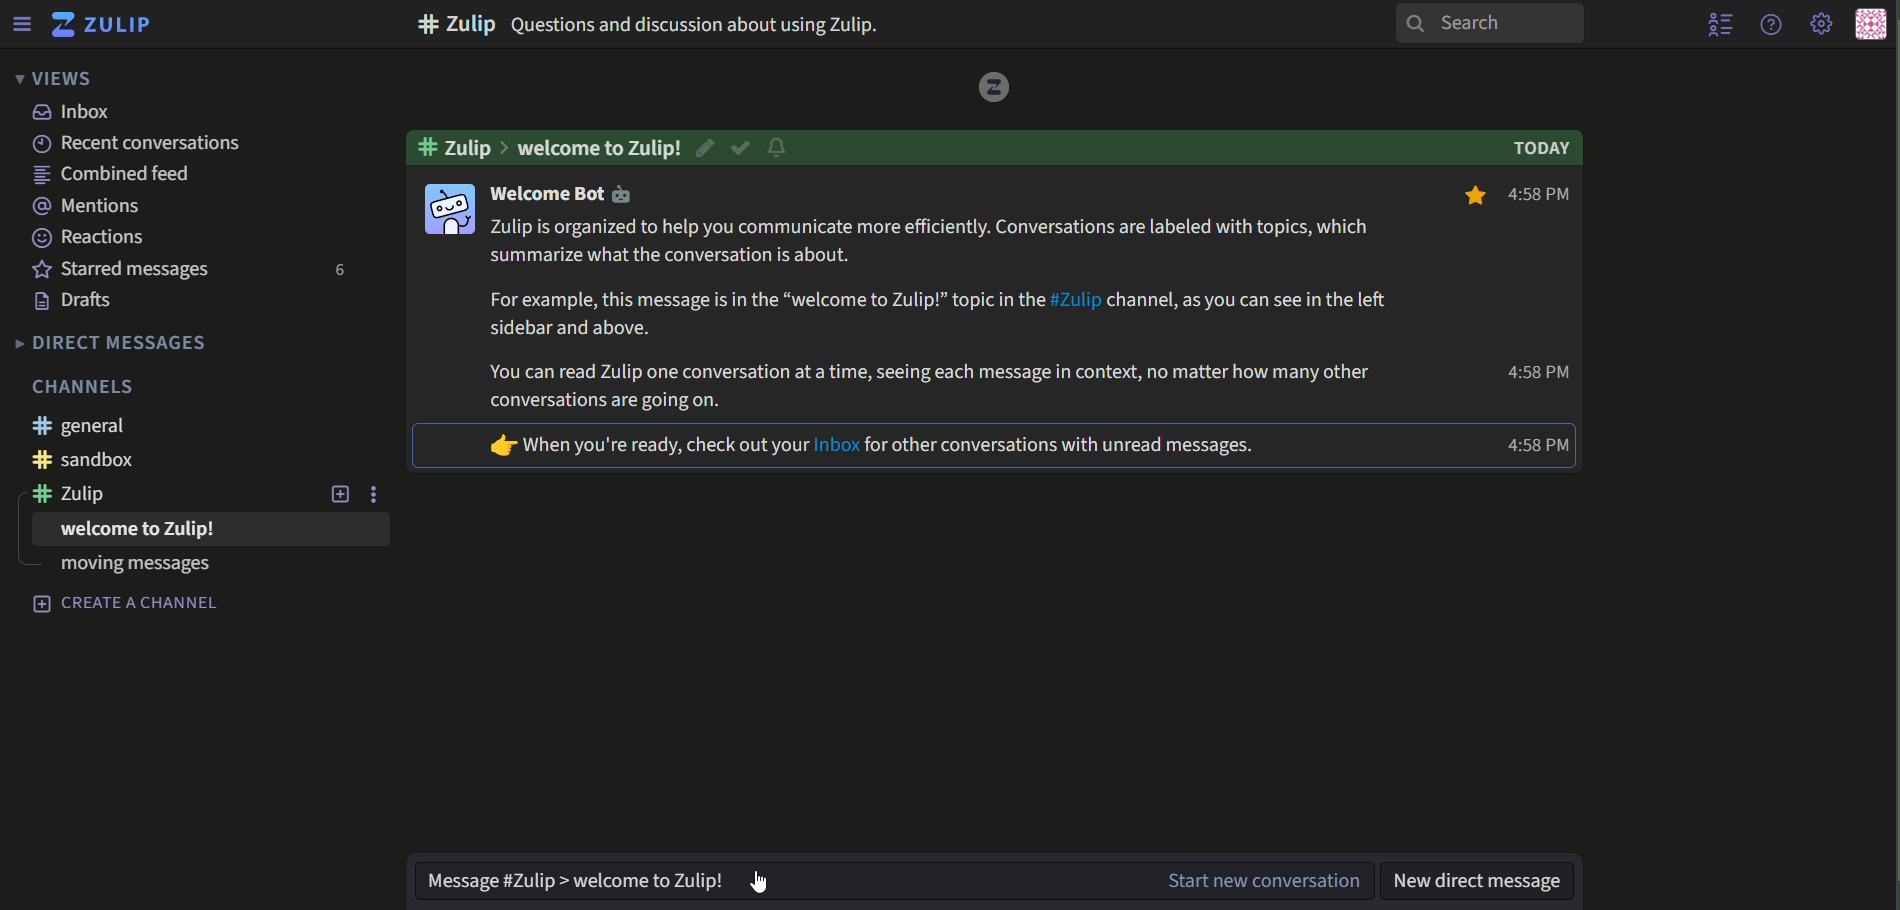  I want to click on search bar, so click(1486, 23).